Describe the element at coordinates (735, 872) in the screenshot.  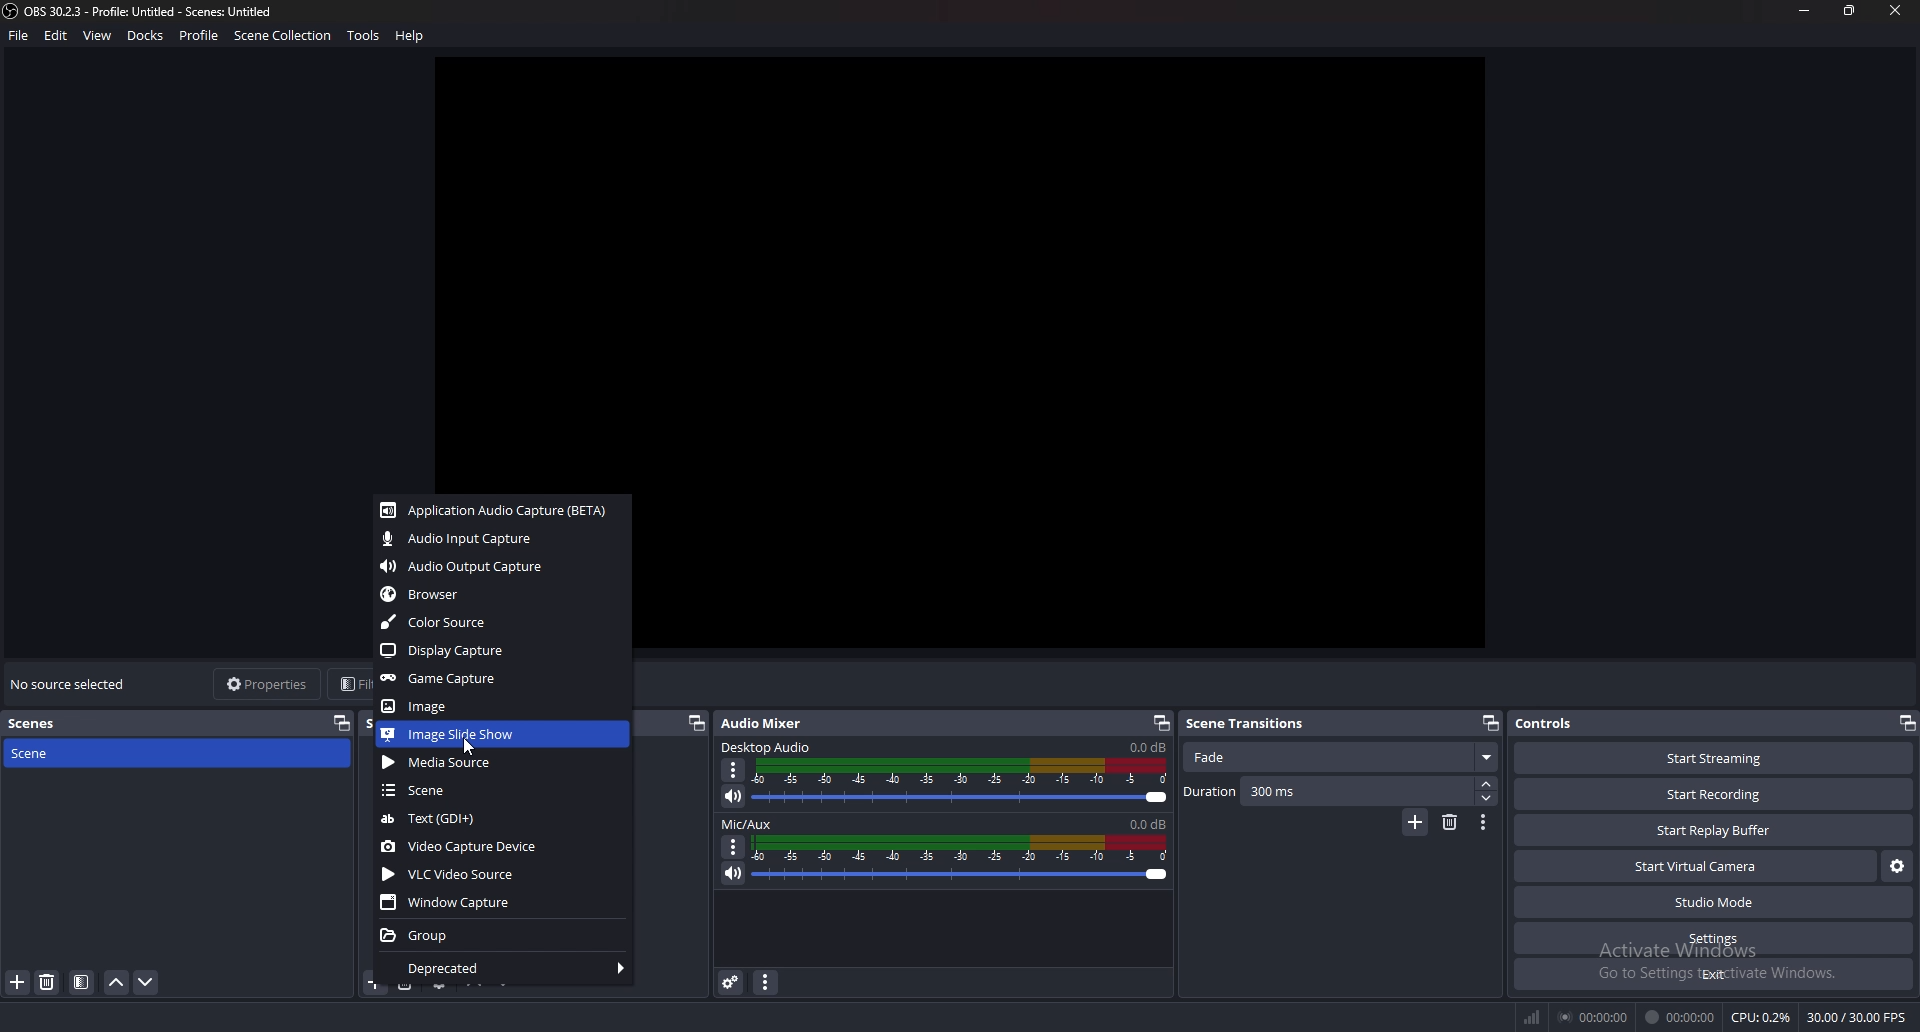
I see `mute` at that location.